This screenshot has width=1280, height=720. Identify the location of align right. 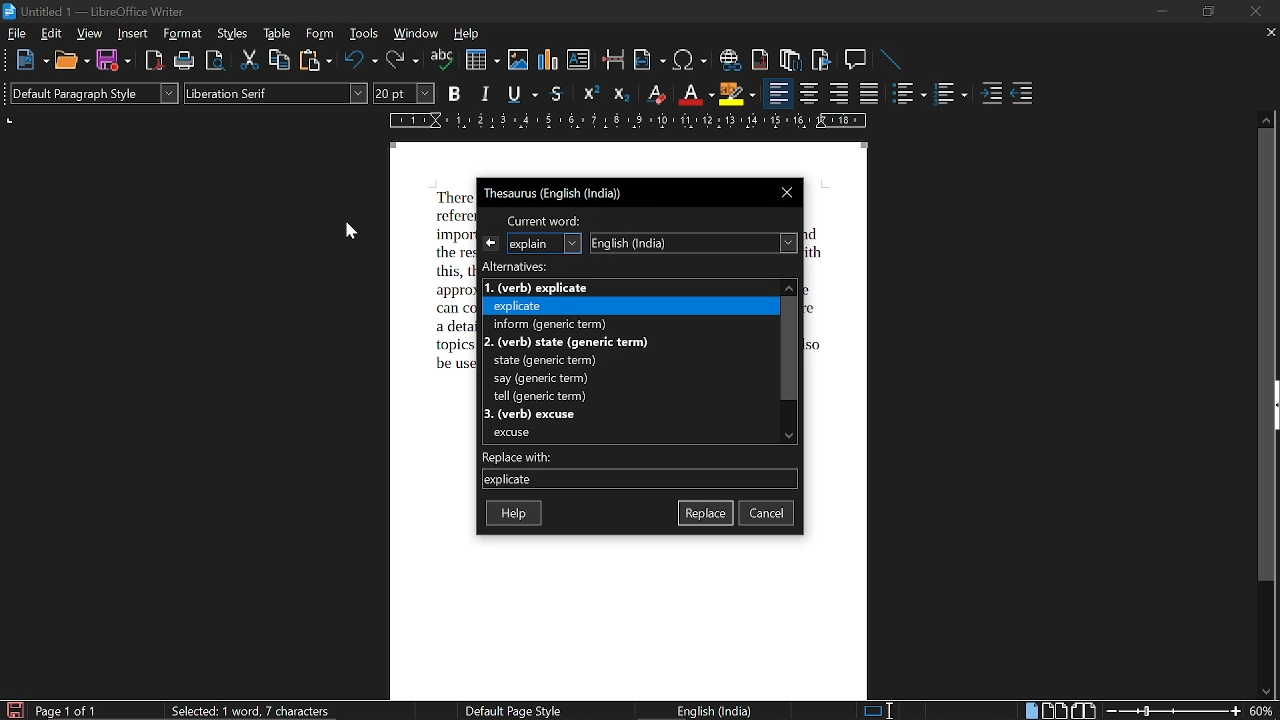
(841, 94).